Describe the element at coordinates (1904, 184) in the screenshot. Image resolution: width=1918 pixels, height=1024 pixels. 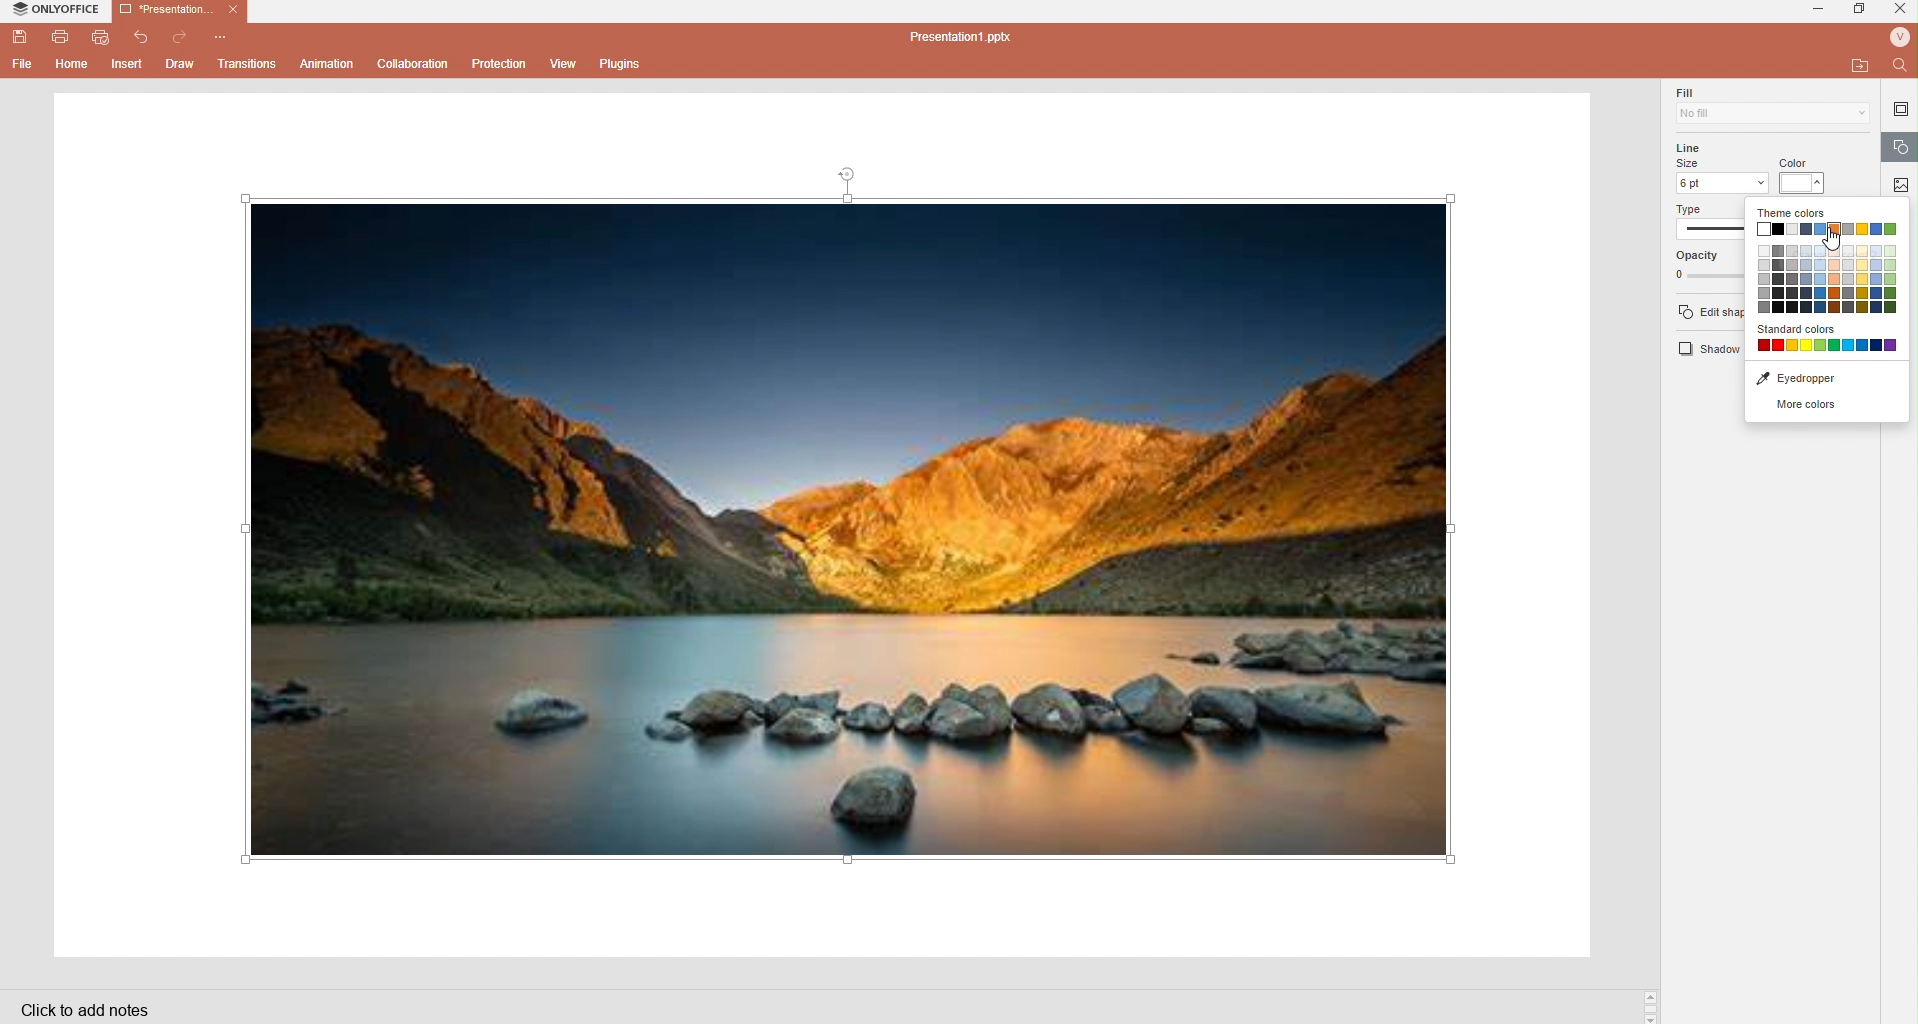
I see `Picture settings` at that location.